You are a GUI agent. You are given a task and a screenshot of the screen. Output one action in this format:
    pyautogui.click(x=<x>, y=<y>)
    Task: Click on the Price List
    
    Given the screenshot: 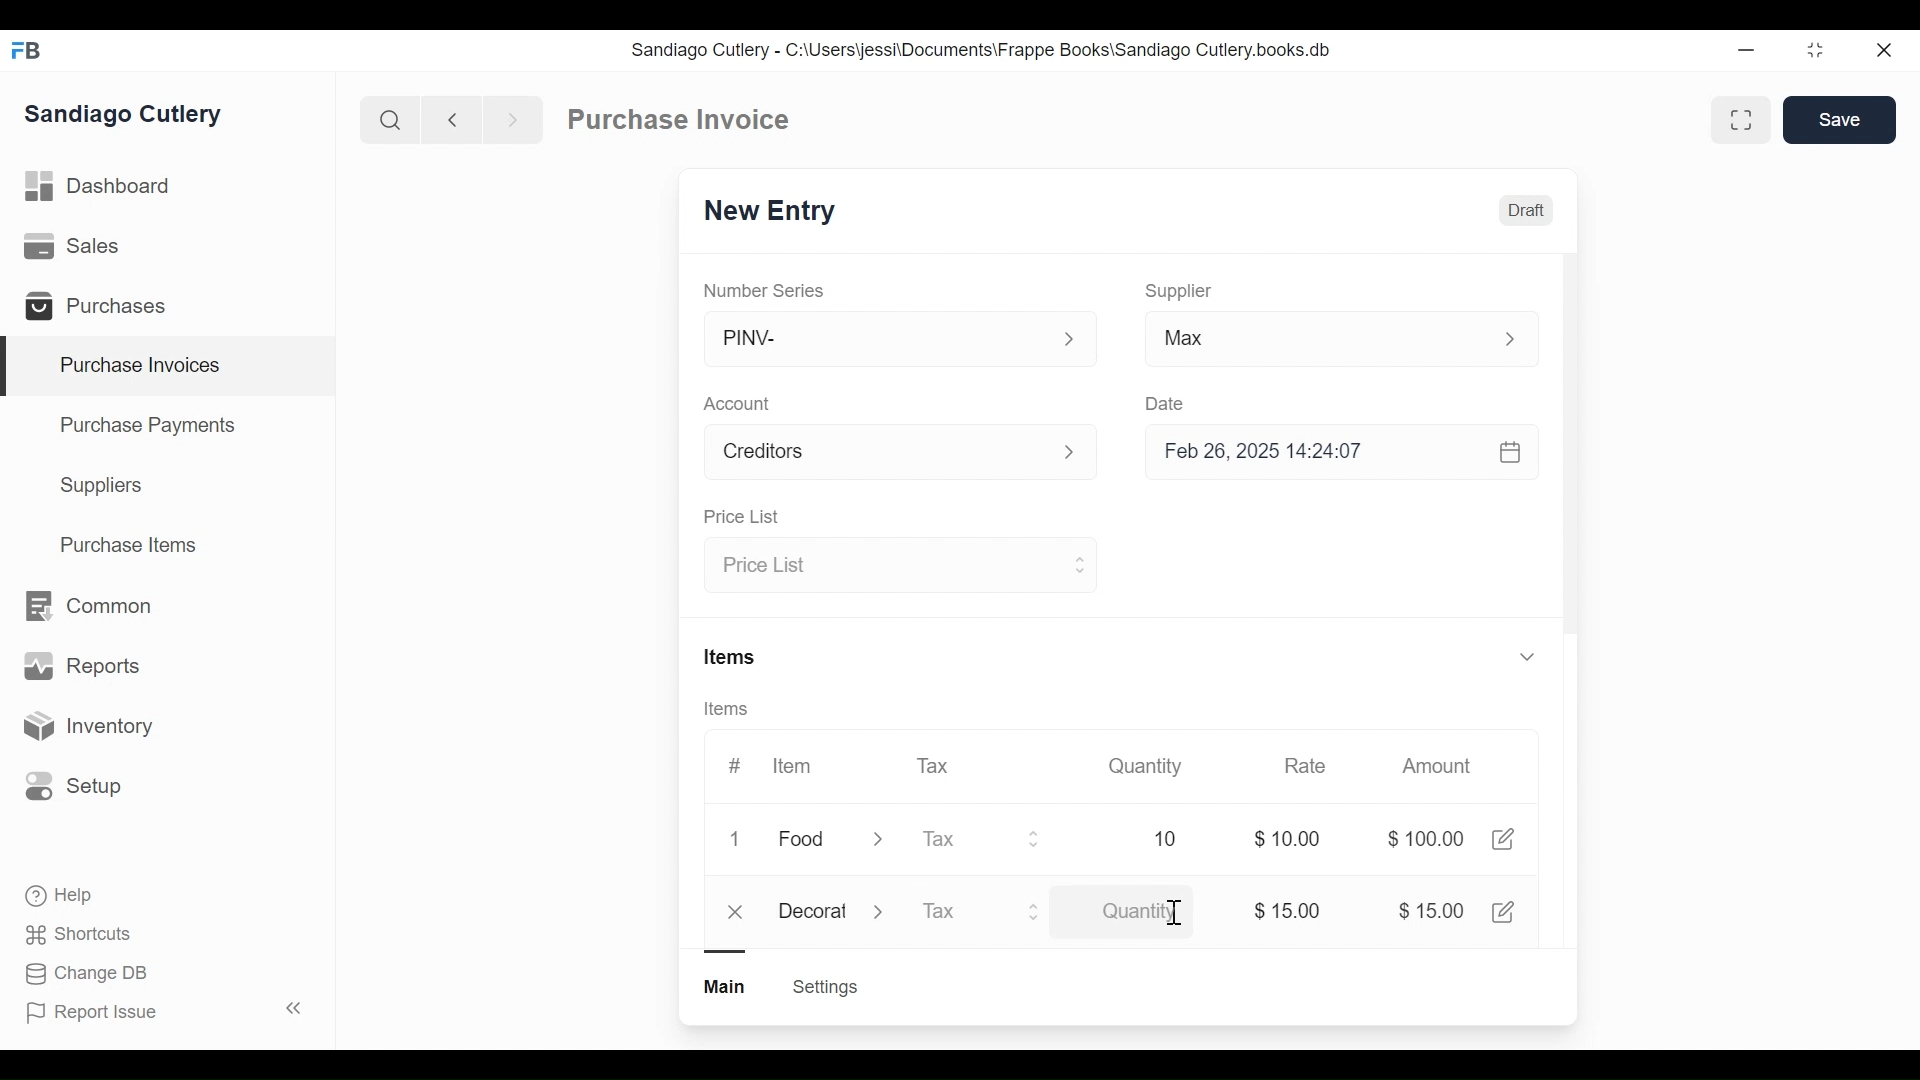 What is the action you would take?
    pyautogui.click(x=882, y=566)
    